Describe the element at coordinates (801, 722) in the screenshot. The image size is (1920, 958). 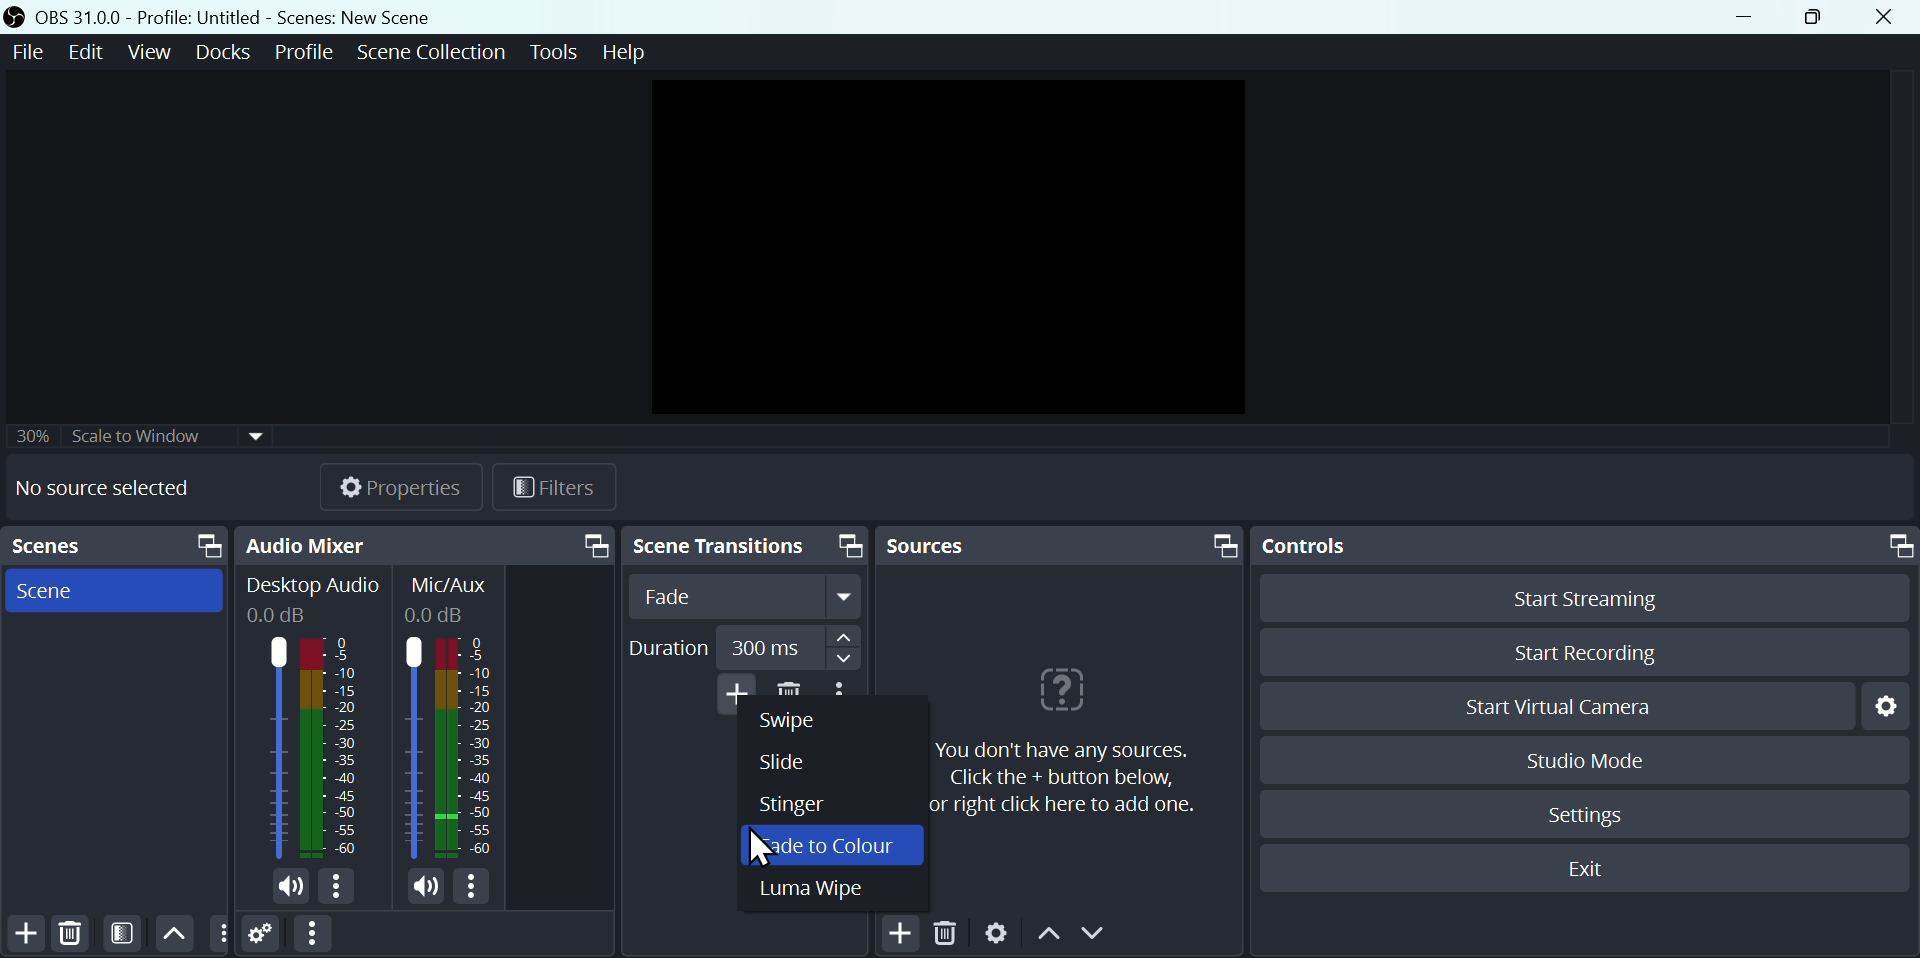
I see `Swipe` at that location.